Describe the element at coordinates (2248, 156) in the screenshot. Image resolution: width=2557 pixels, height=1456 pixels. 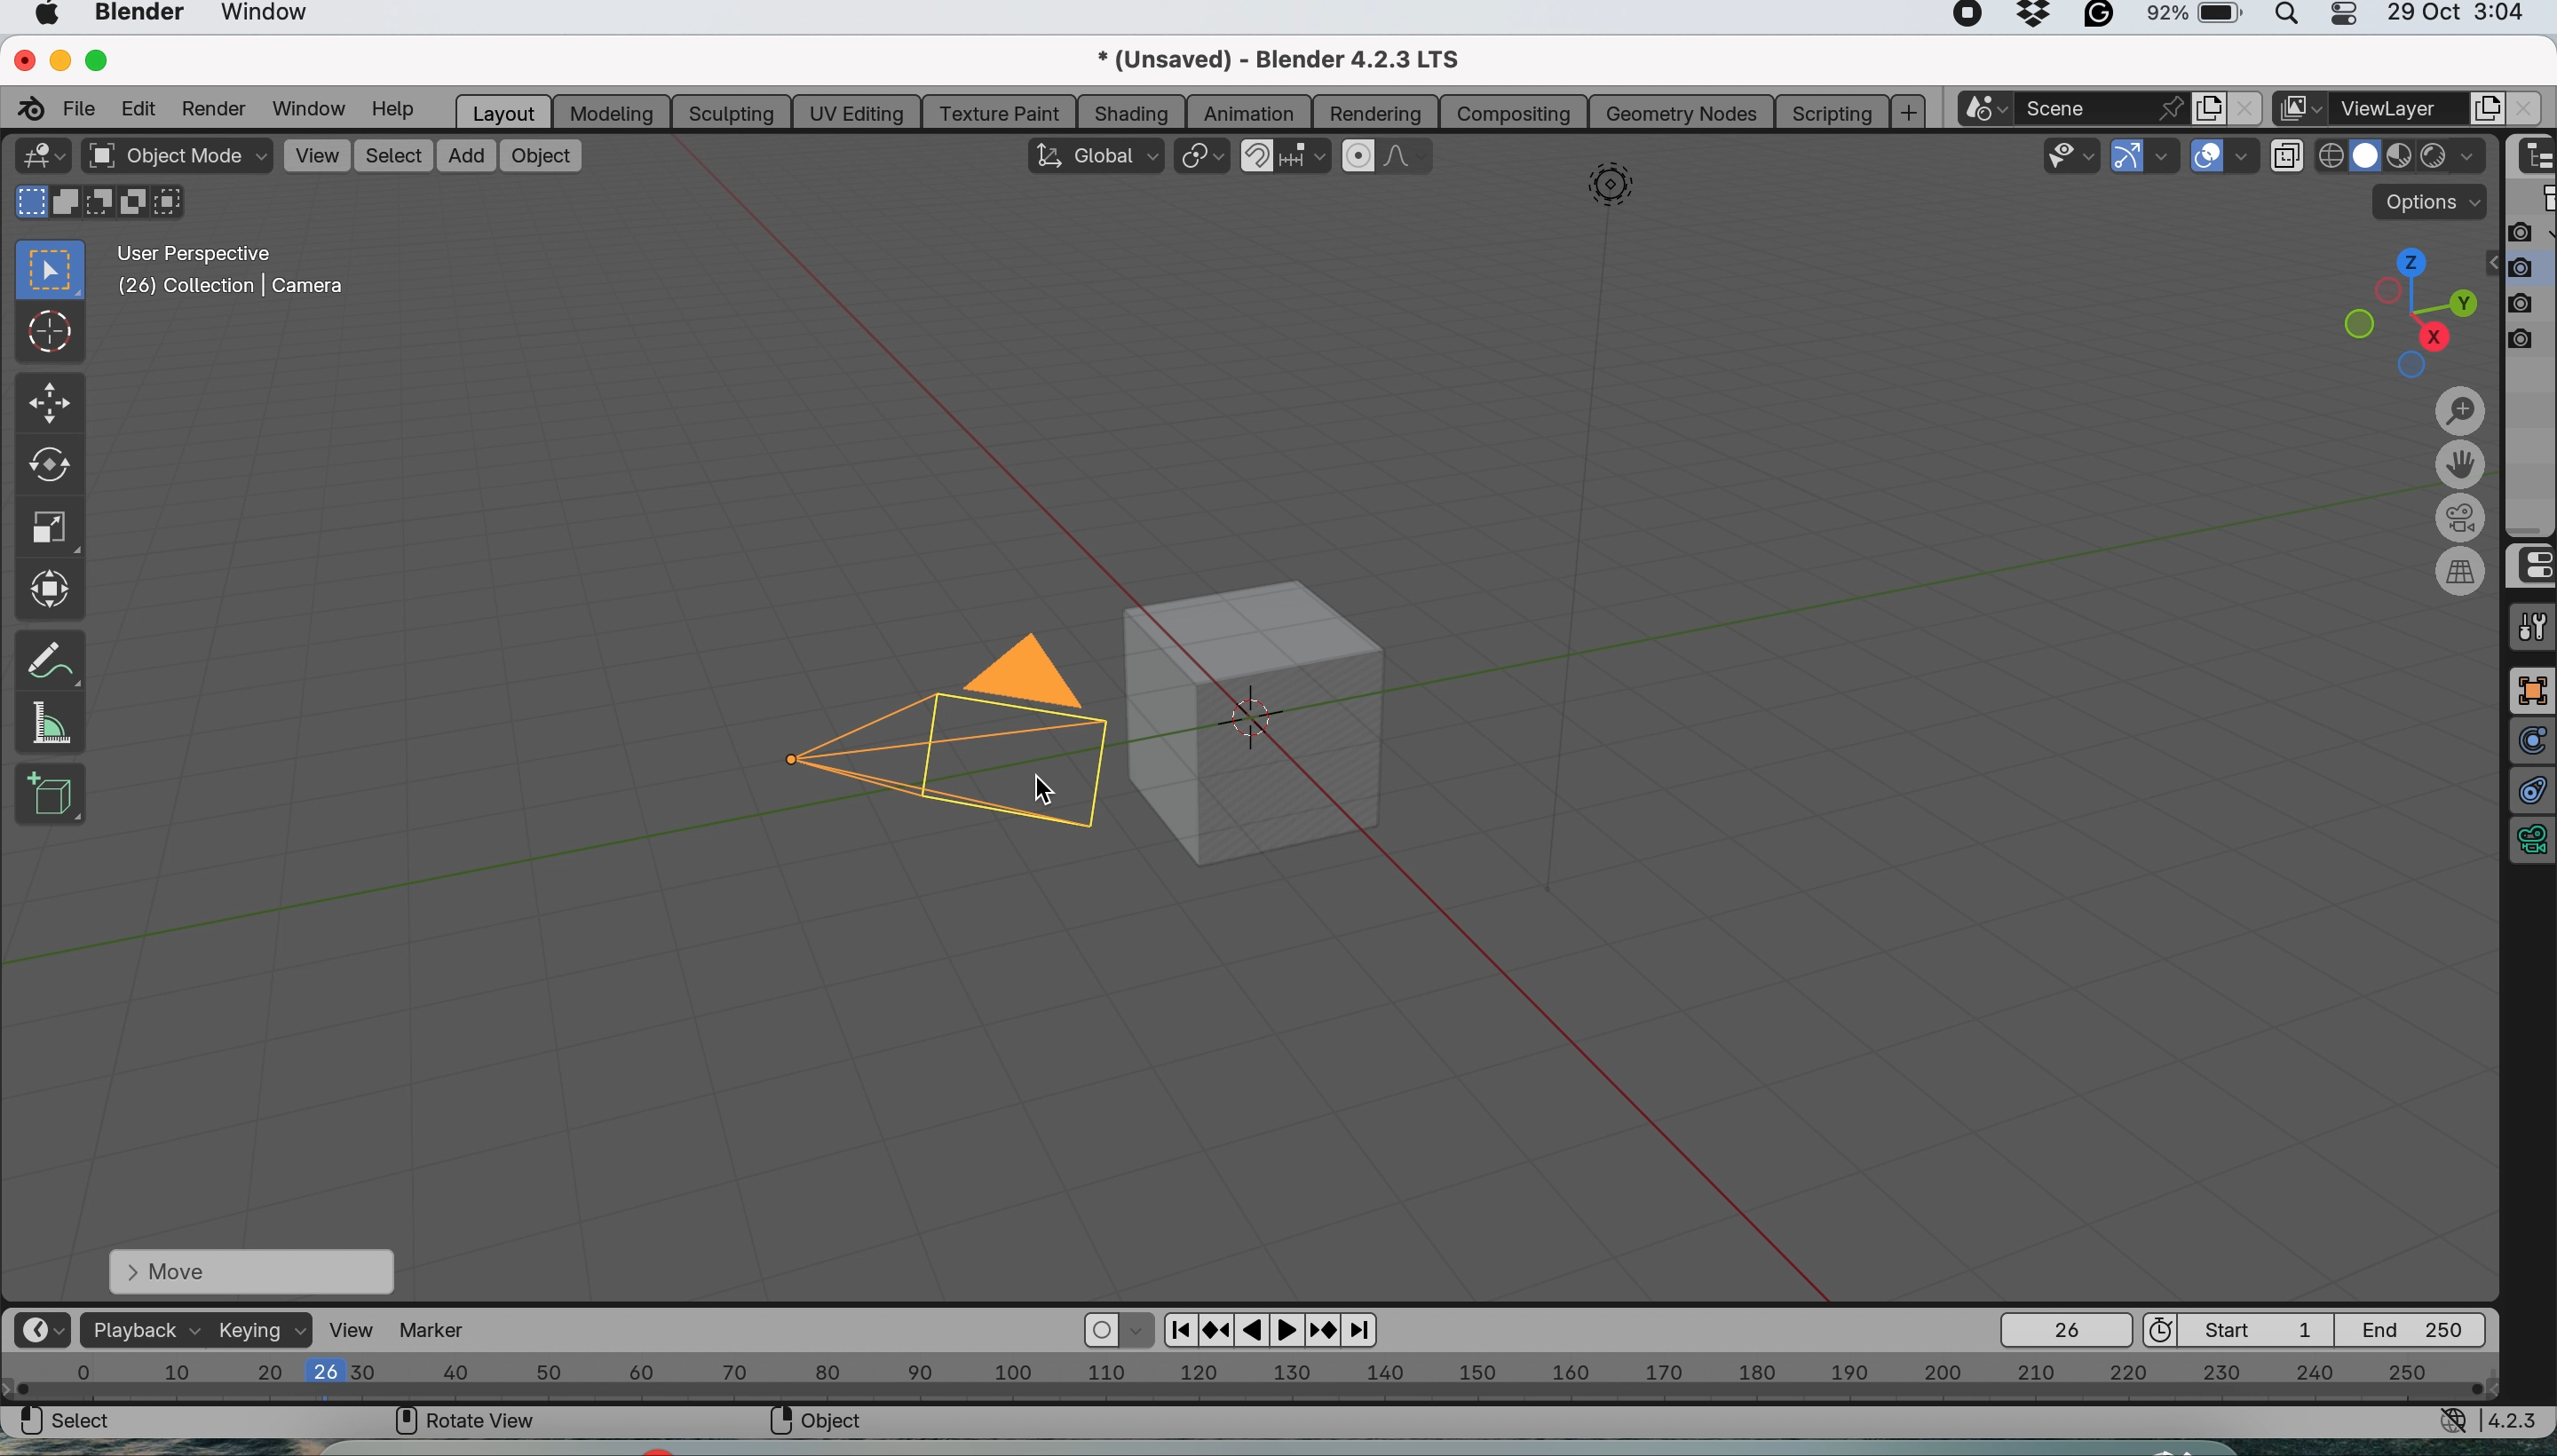
I see `overlays` at that location.